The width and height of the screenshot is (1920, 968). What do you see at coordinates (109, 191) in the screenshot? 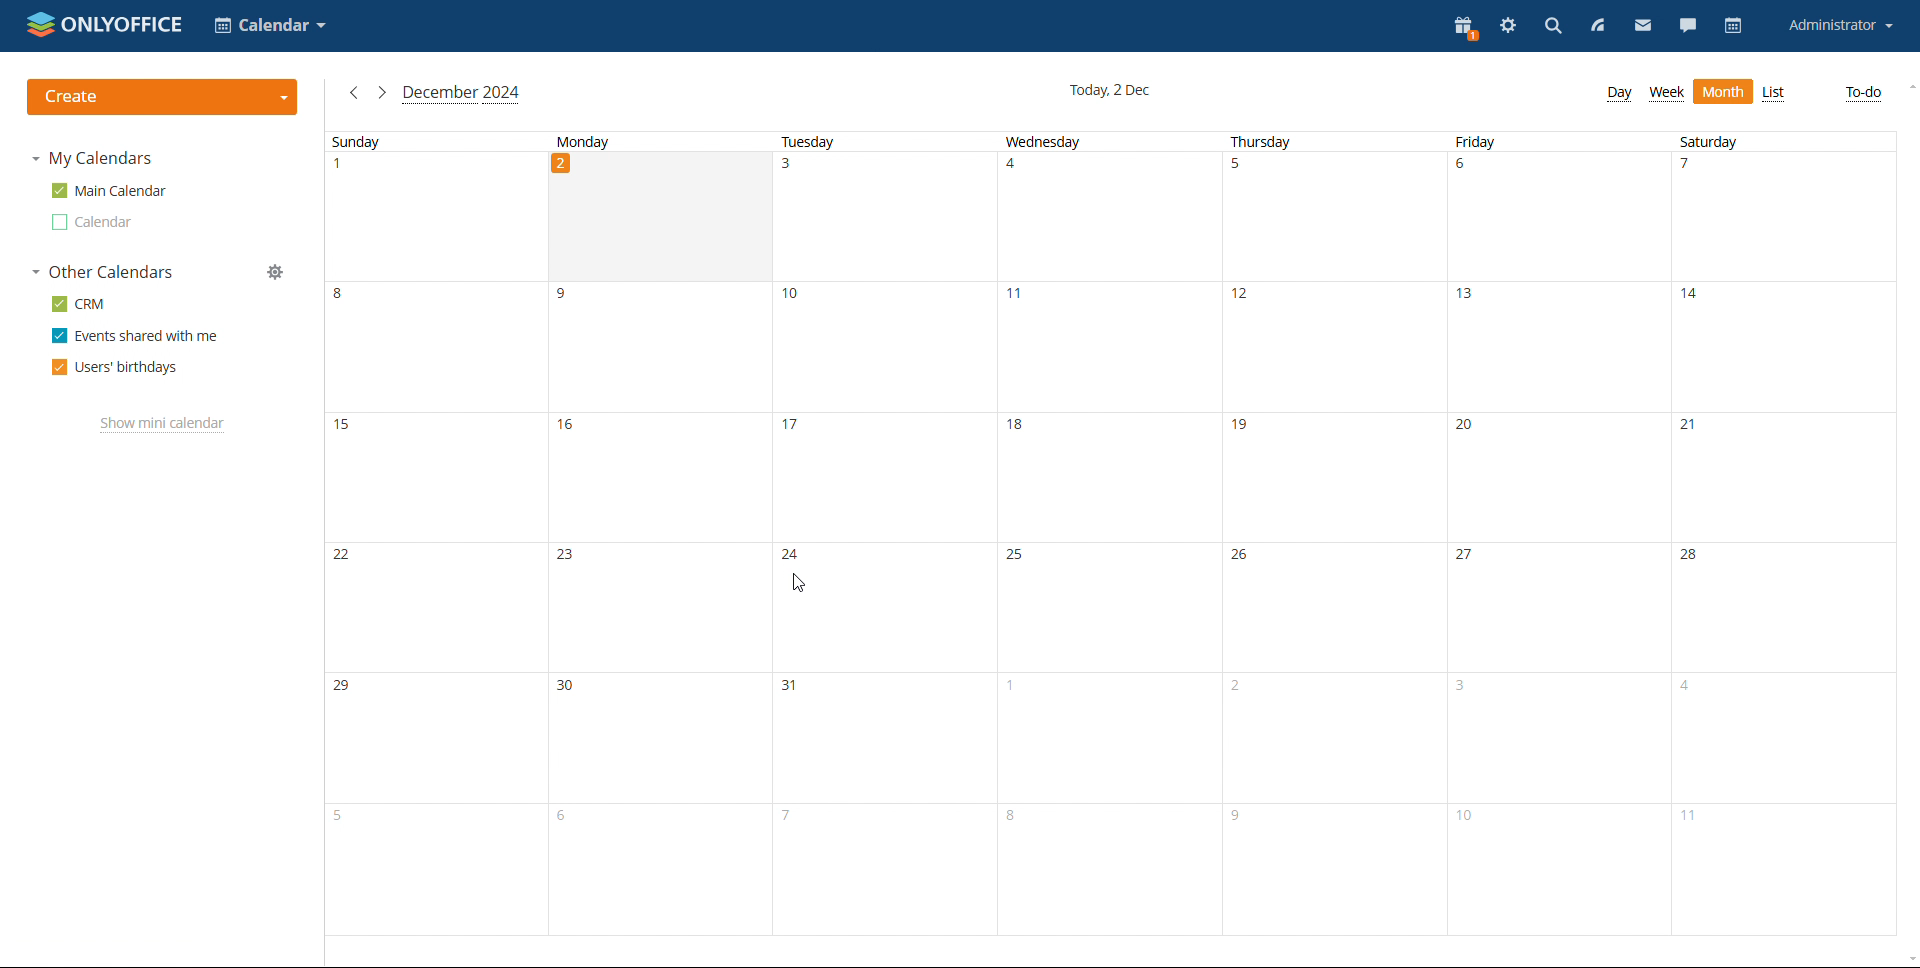
I see `main calendar` at bounding box center [109, 191].